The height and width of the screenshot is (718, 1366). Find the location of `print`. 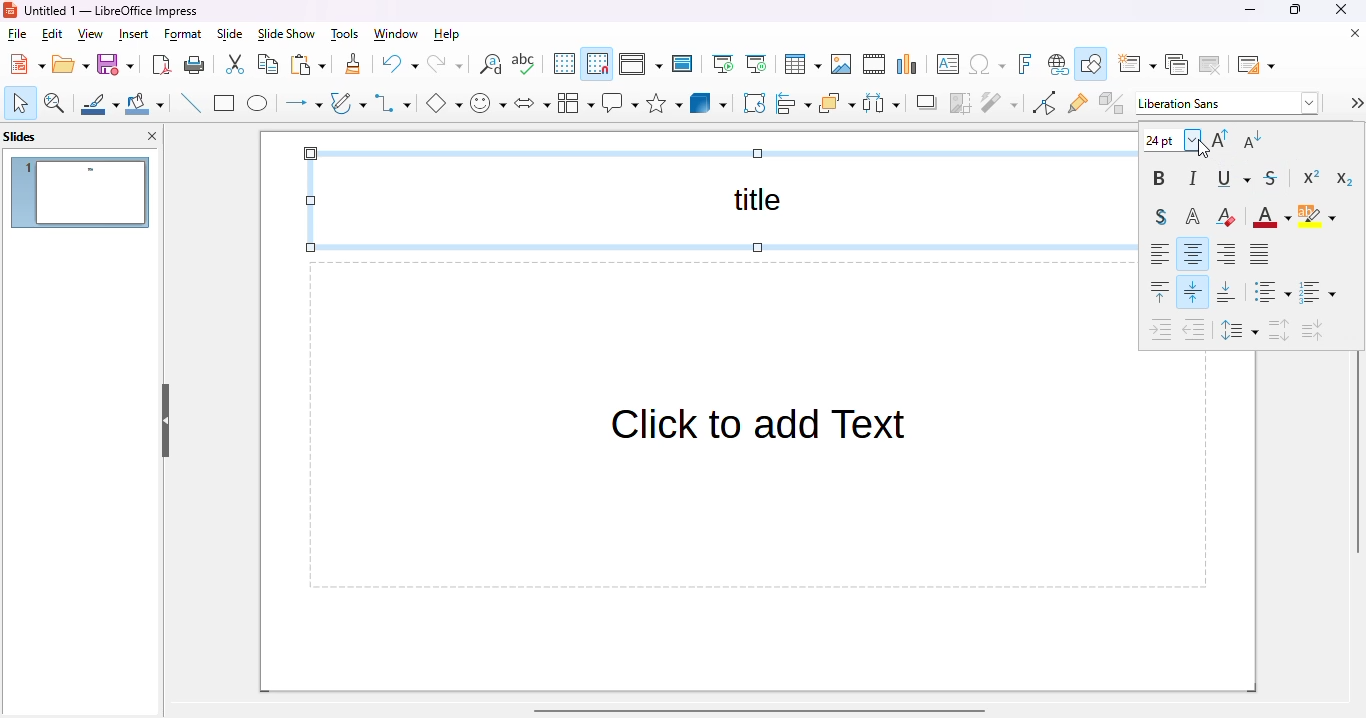

print is located at coordinates (195, 65).